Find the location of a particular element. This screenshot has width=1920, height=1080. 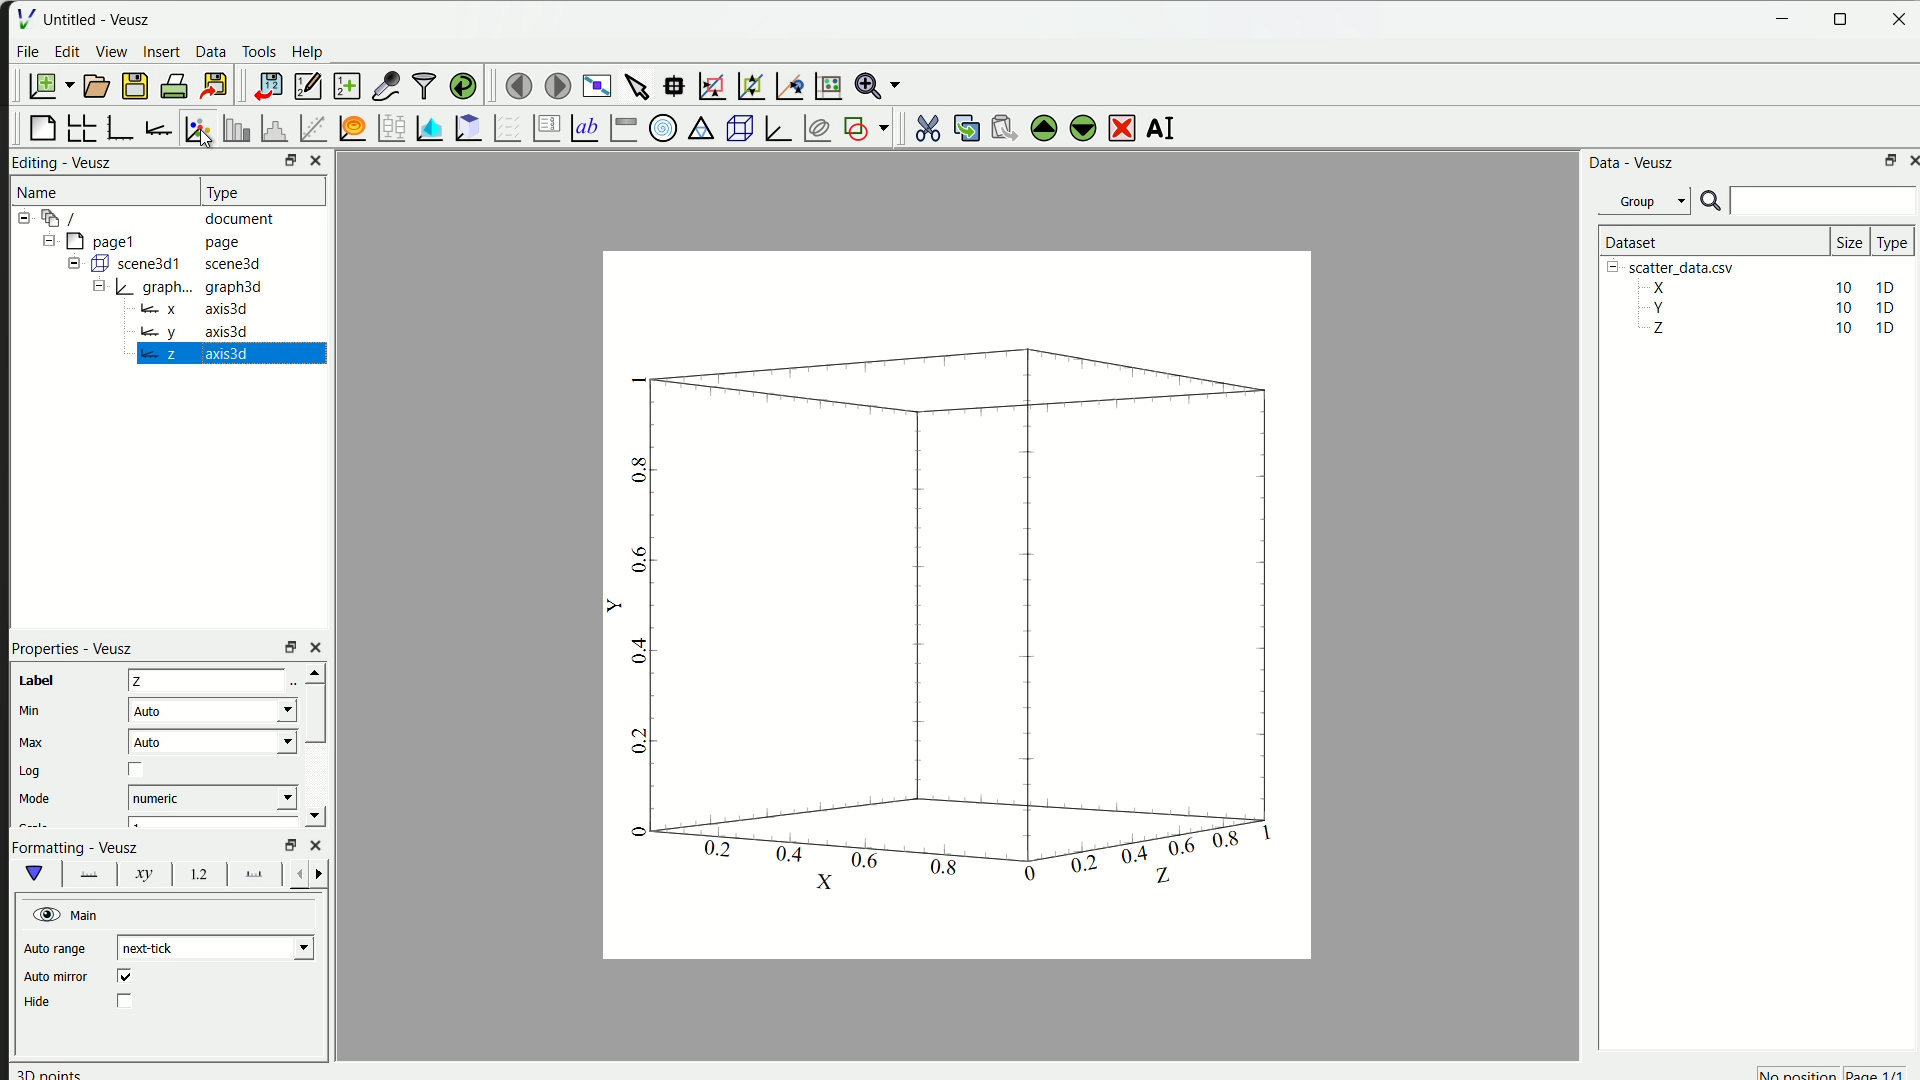

Data - Veusz is located at coordinates (1628, 163).